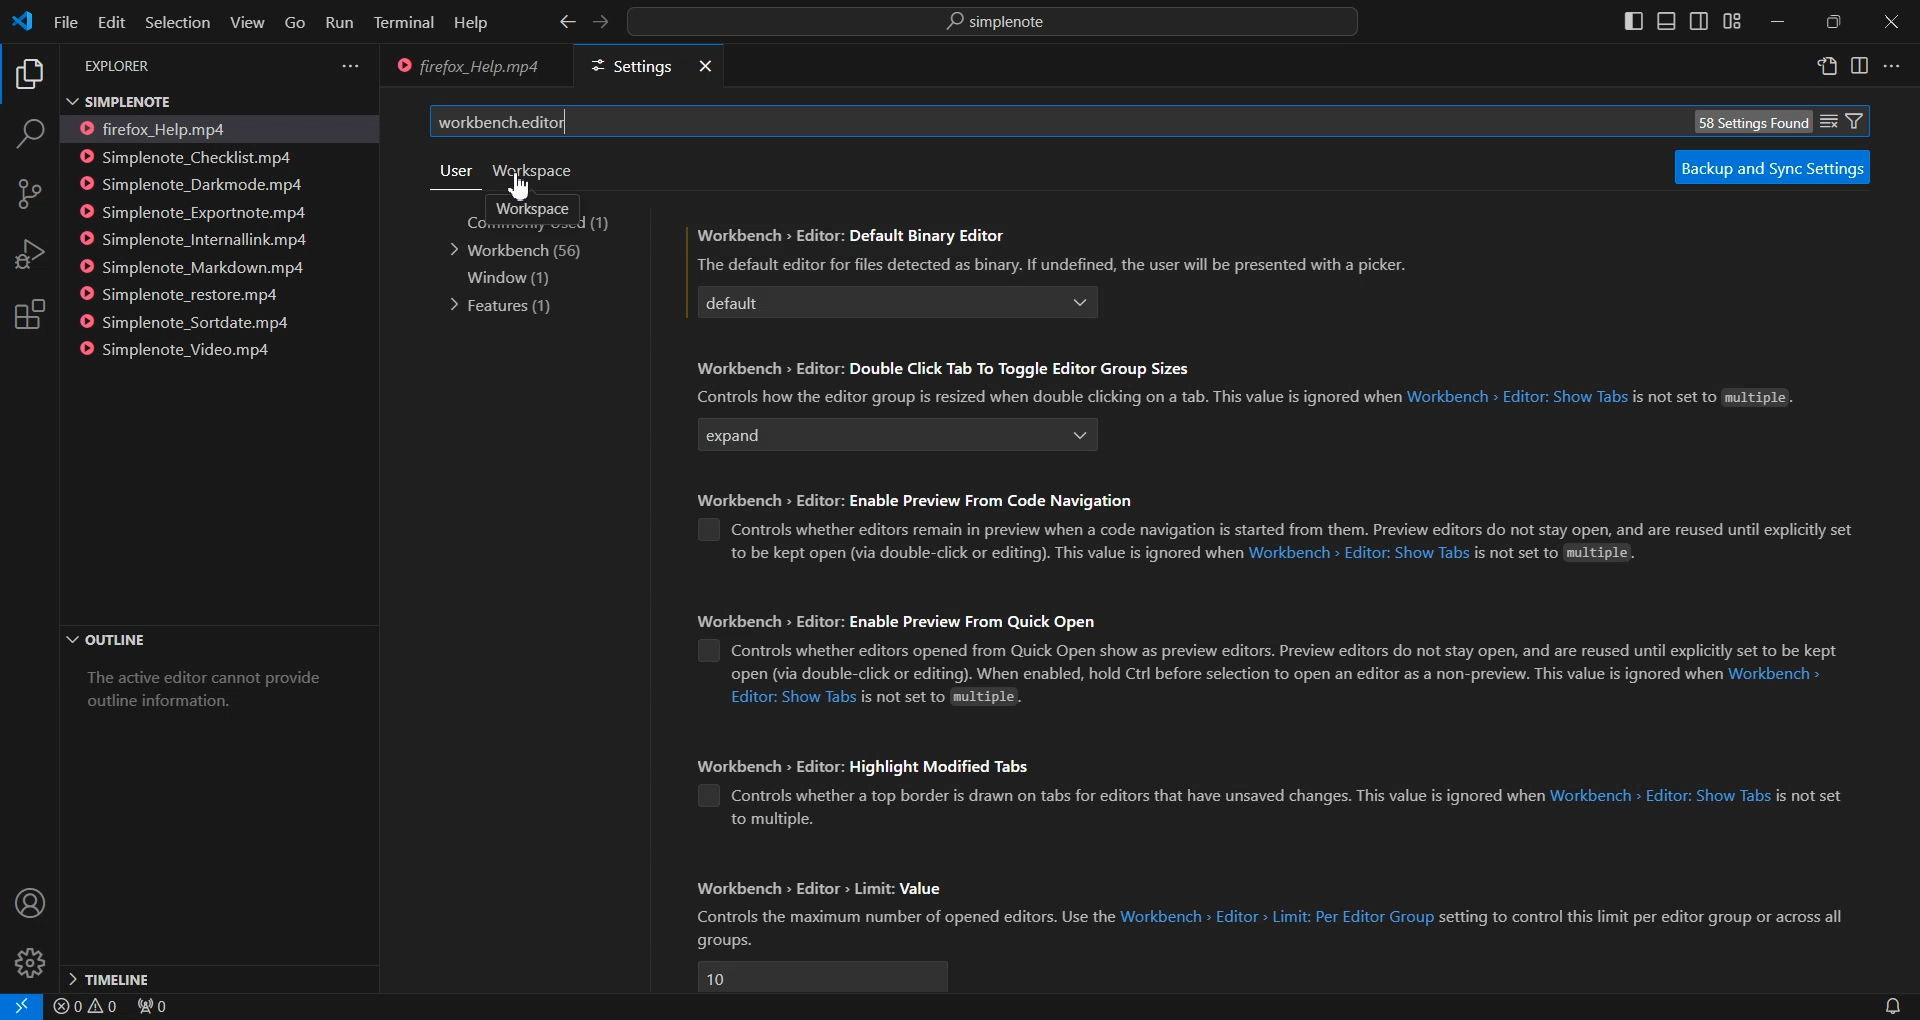  Describe the element at coordinates (1698, 21) in the screenshot. I see `Toggle secondary side bar` at that location.